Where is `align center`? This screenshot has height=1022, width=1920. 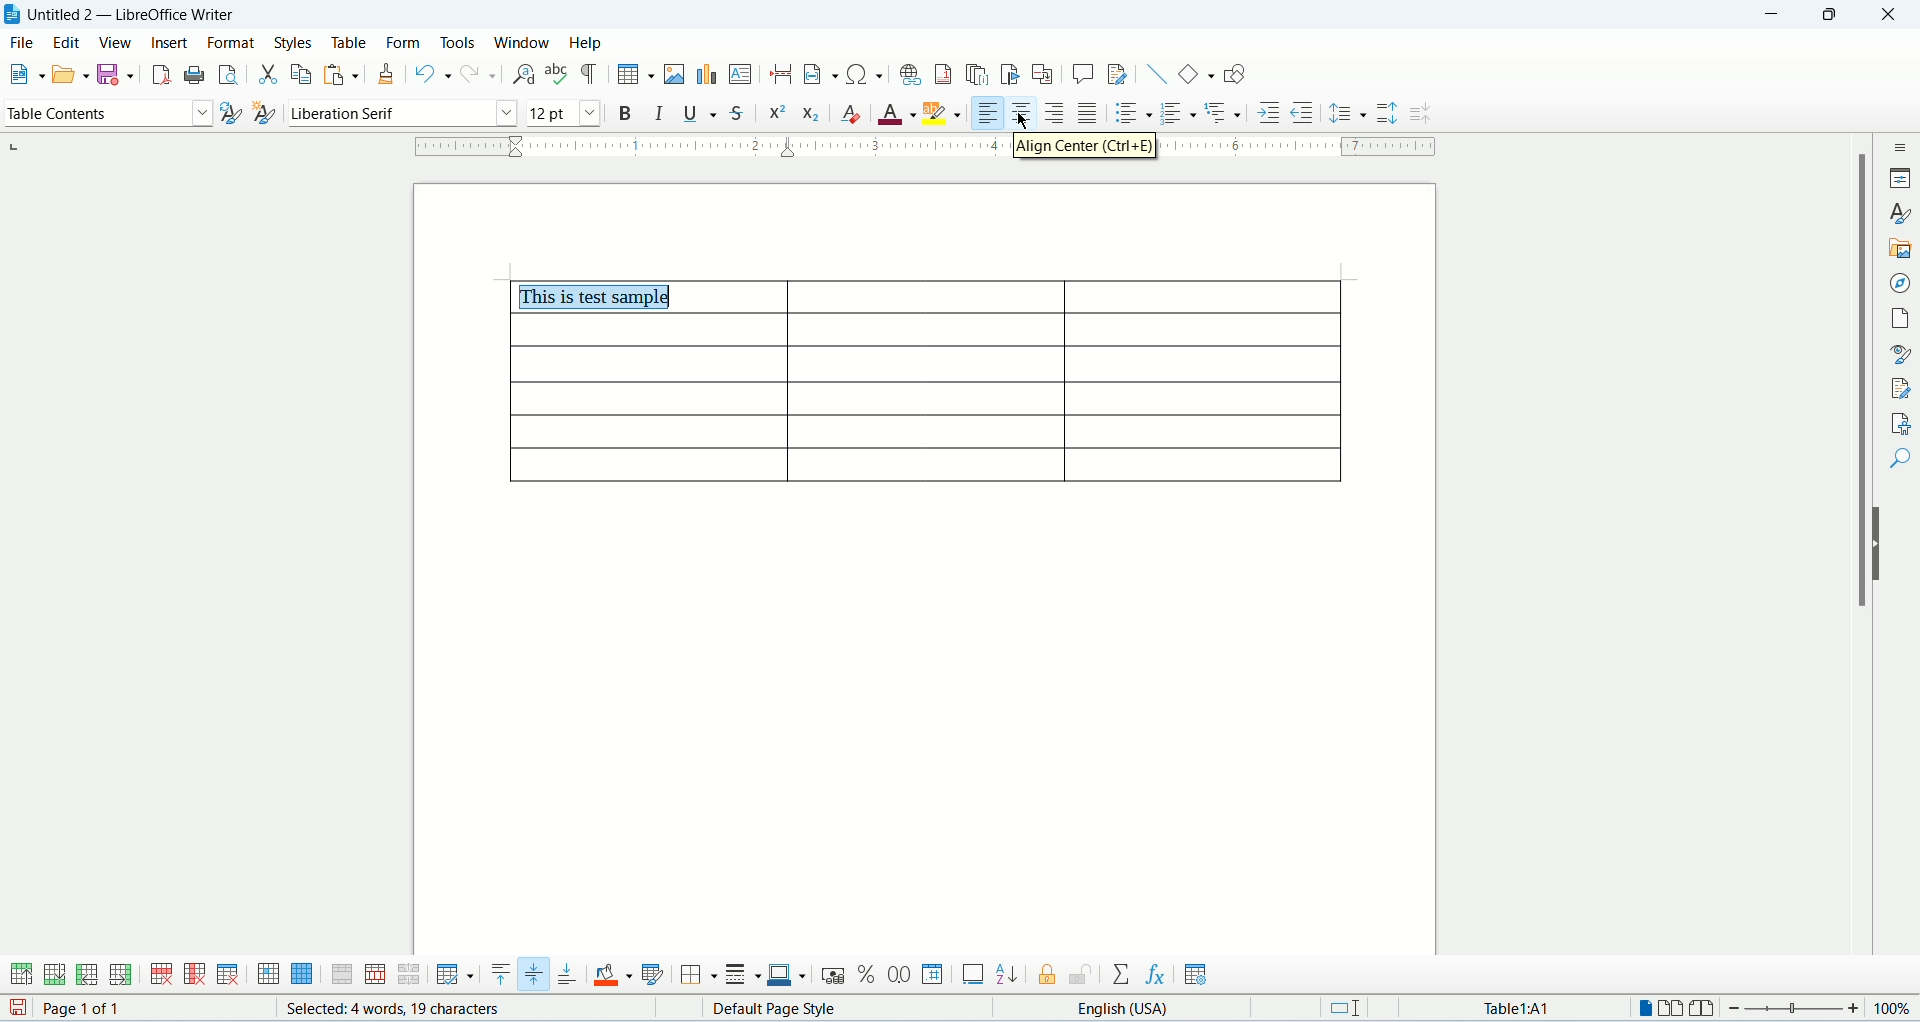 align center is located at coordinates (1025, 113).